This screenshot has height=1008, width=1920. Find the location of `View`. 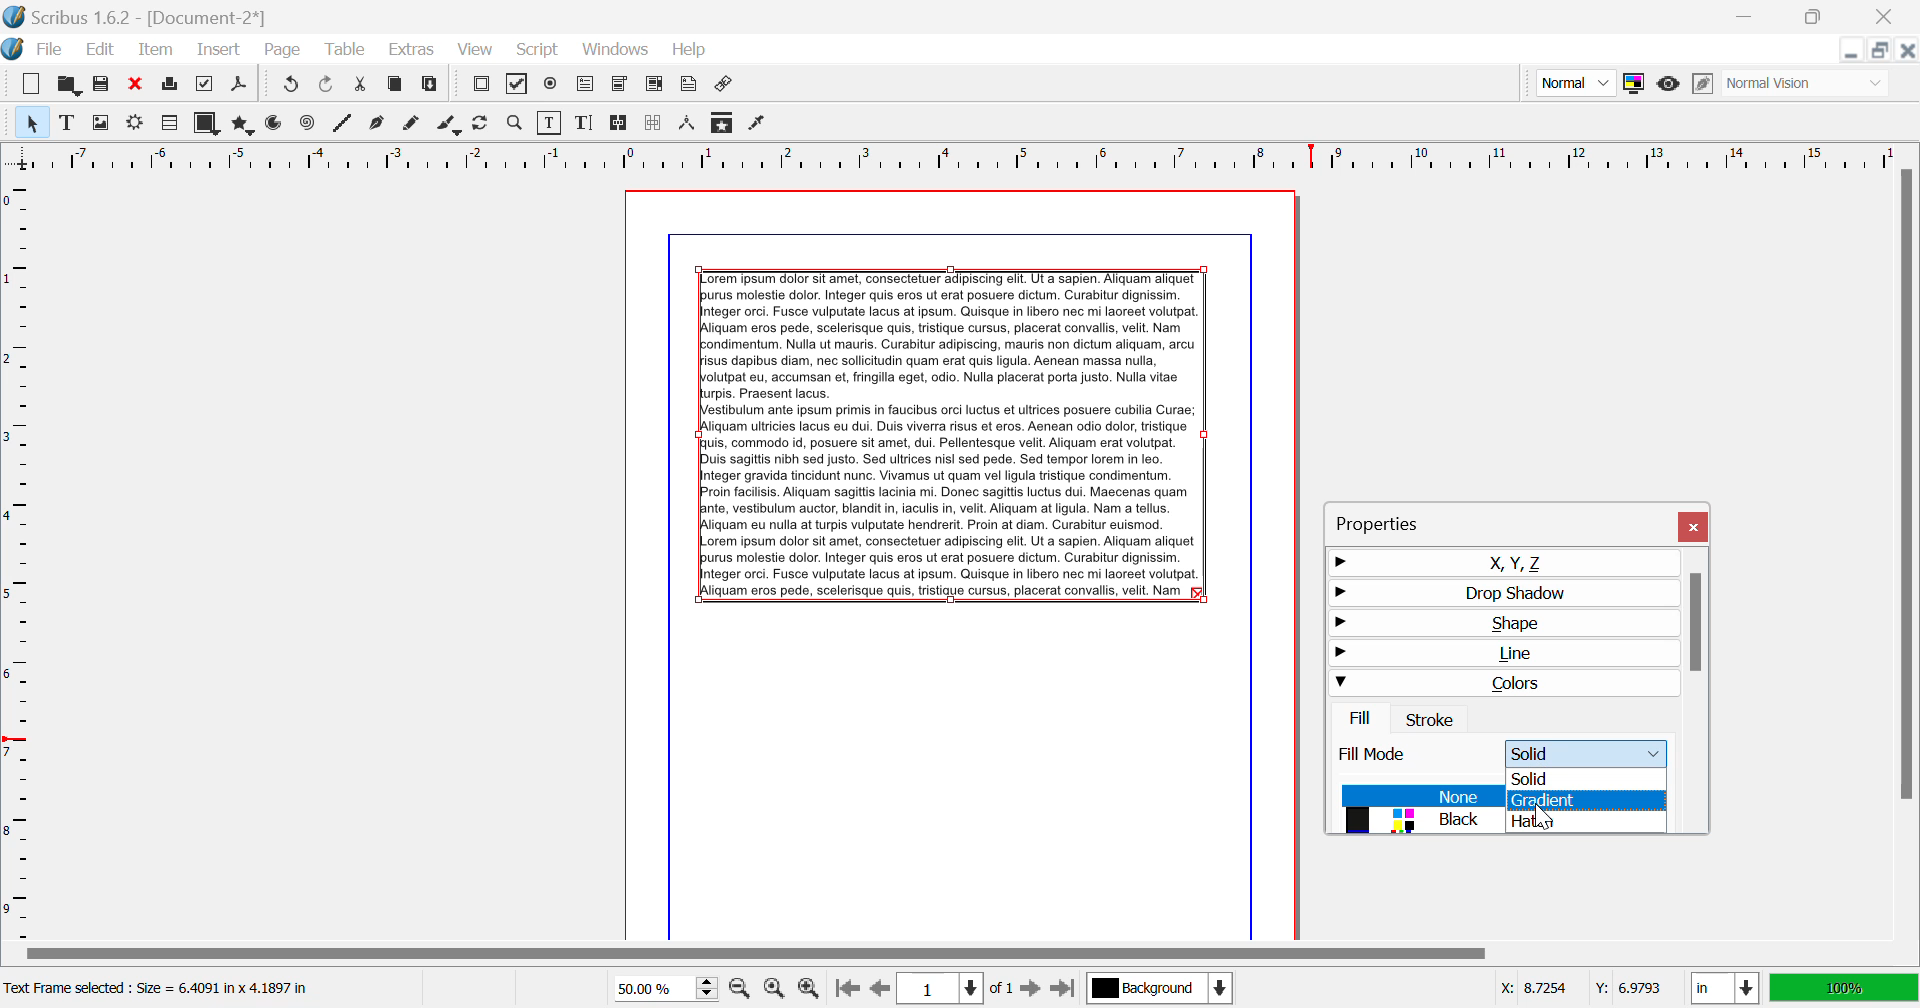

View is located at coordinates (474, 50).